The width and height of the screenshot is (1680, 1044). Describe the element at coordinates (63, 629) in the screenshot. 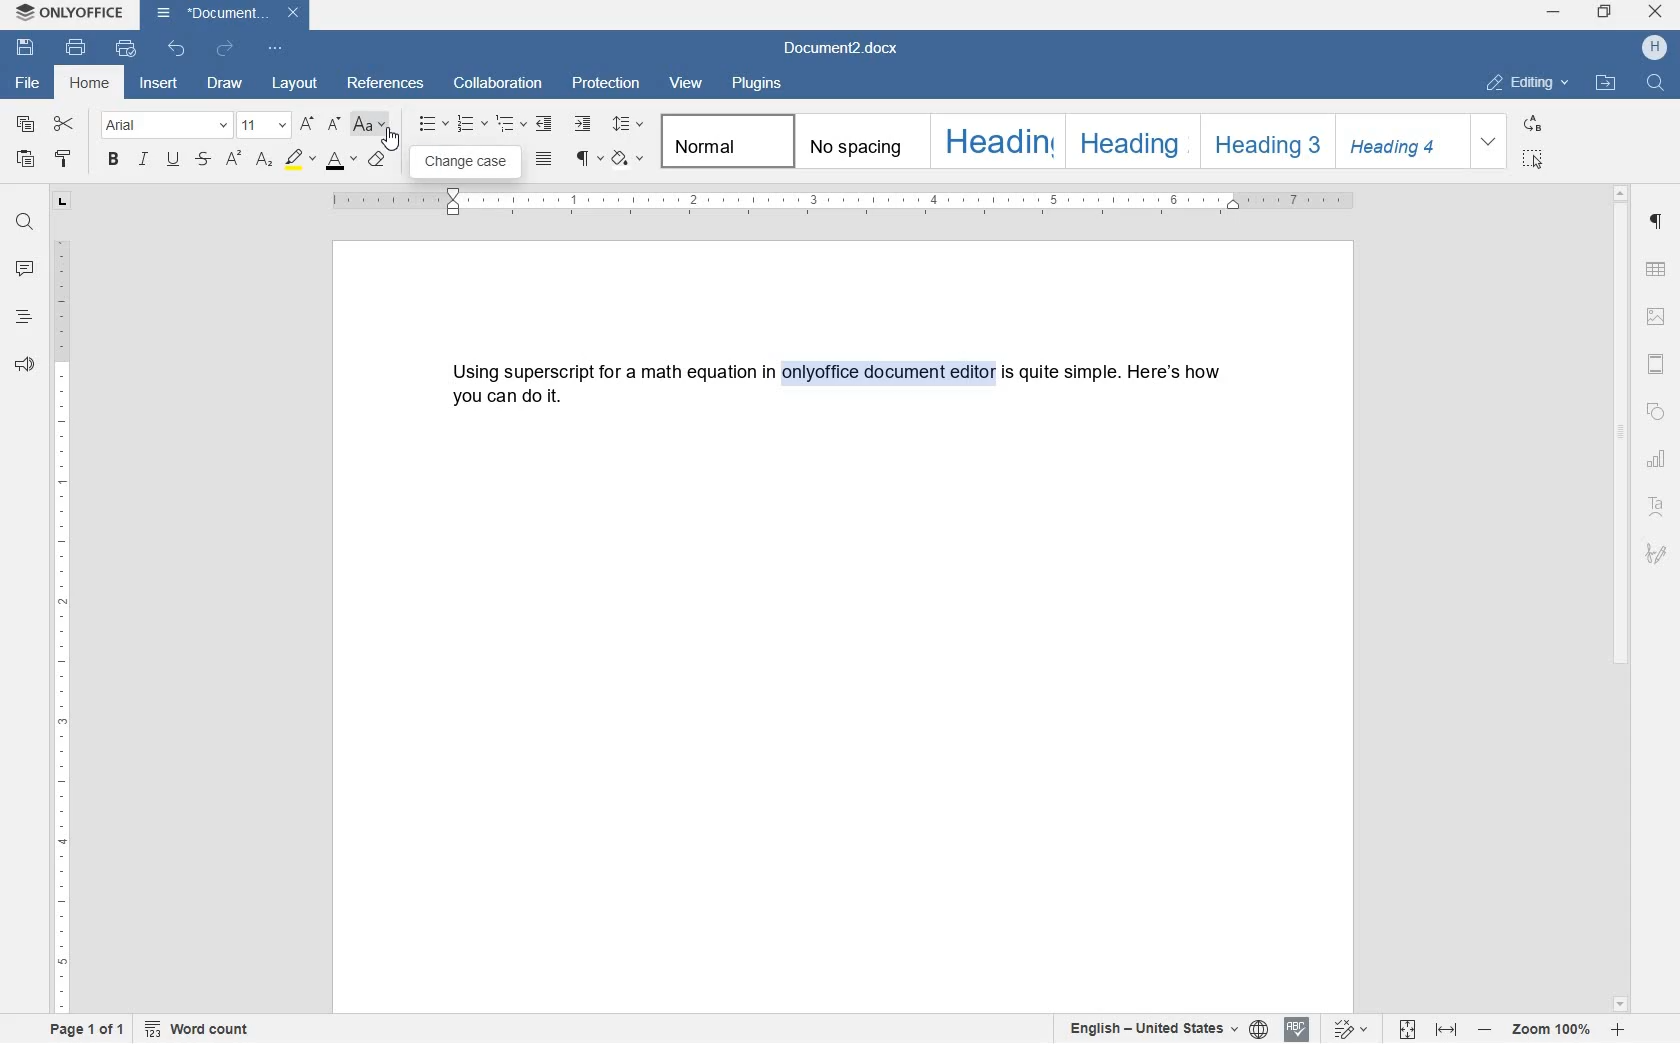

I see `ruler` at that location.